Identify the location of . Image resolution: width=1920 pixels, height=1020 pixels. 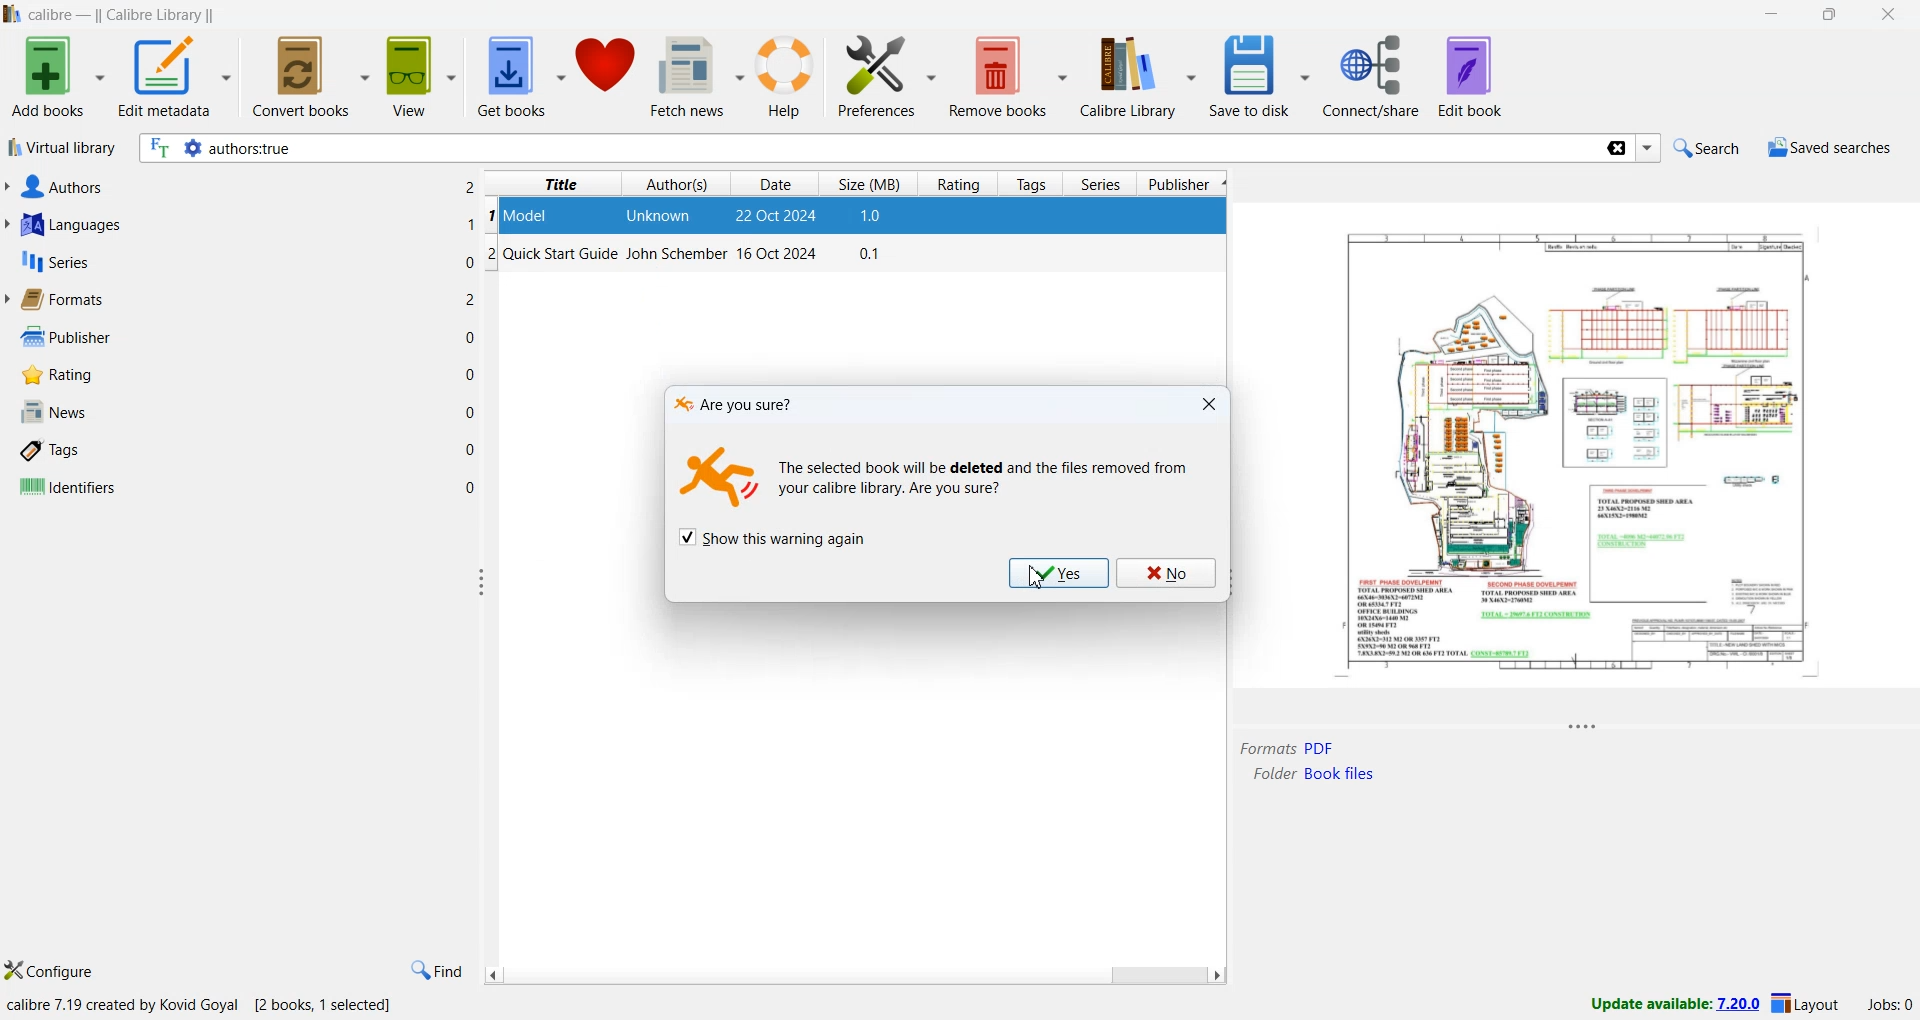
(470, 186).